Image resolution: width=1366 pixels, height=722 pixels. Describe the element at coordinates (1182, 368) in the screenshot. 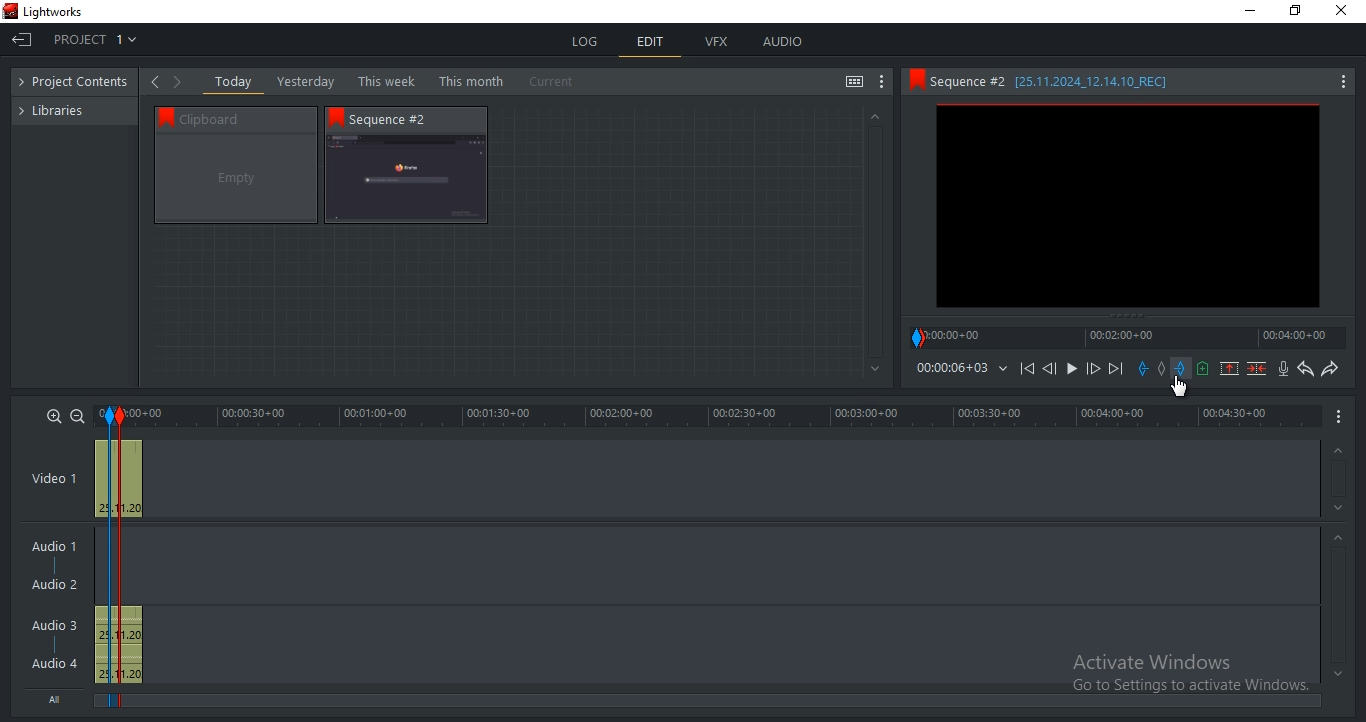

I see `mark out` at that location.